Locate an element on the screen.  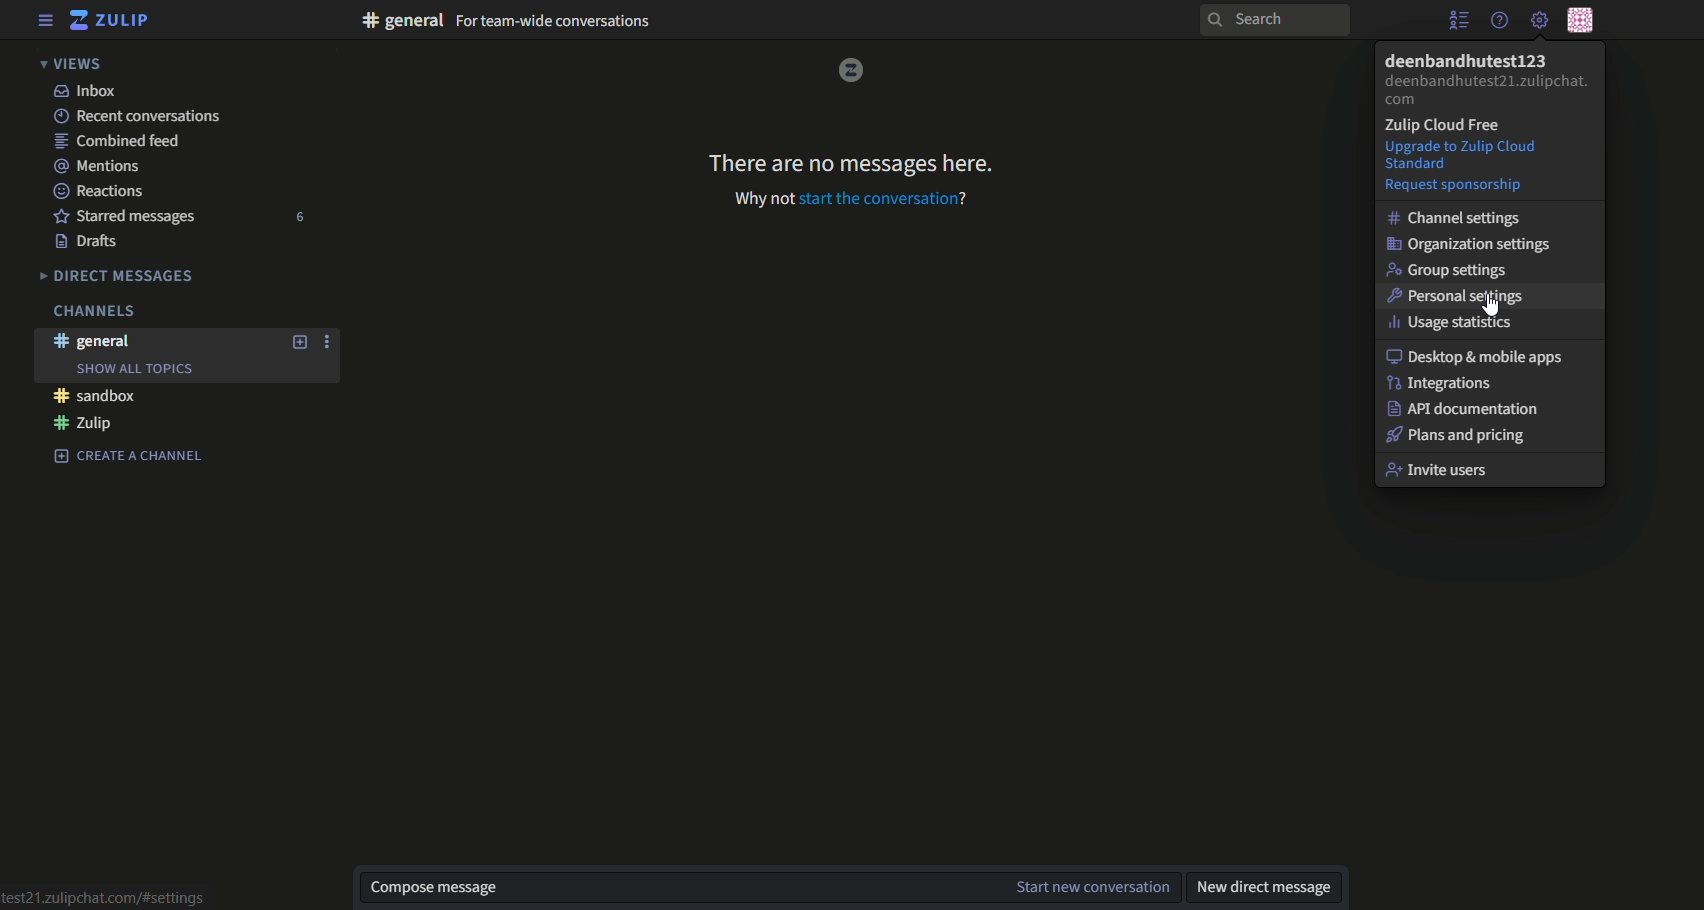
logo and title is located at coordinates (112, 20).